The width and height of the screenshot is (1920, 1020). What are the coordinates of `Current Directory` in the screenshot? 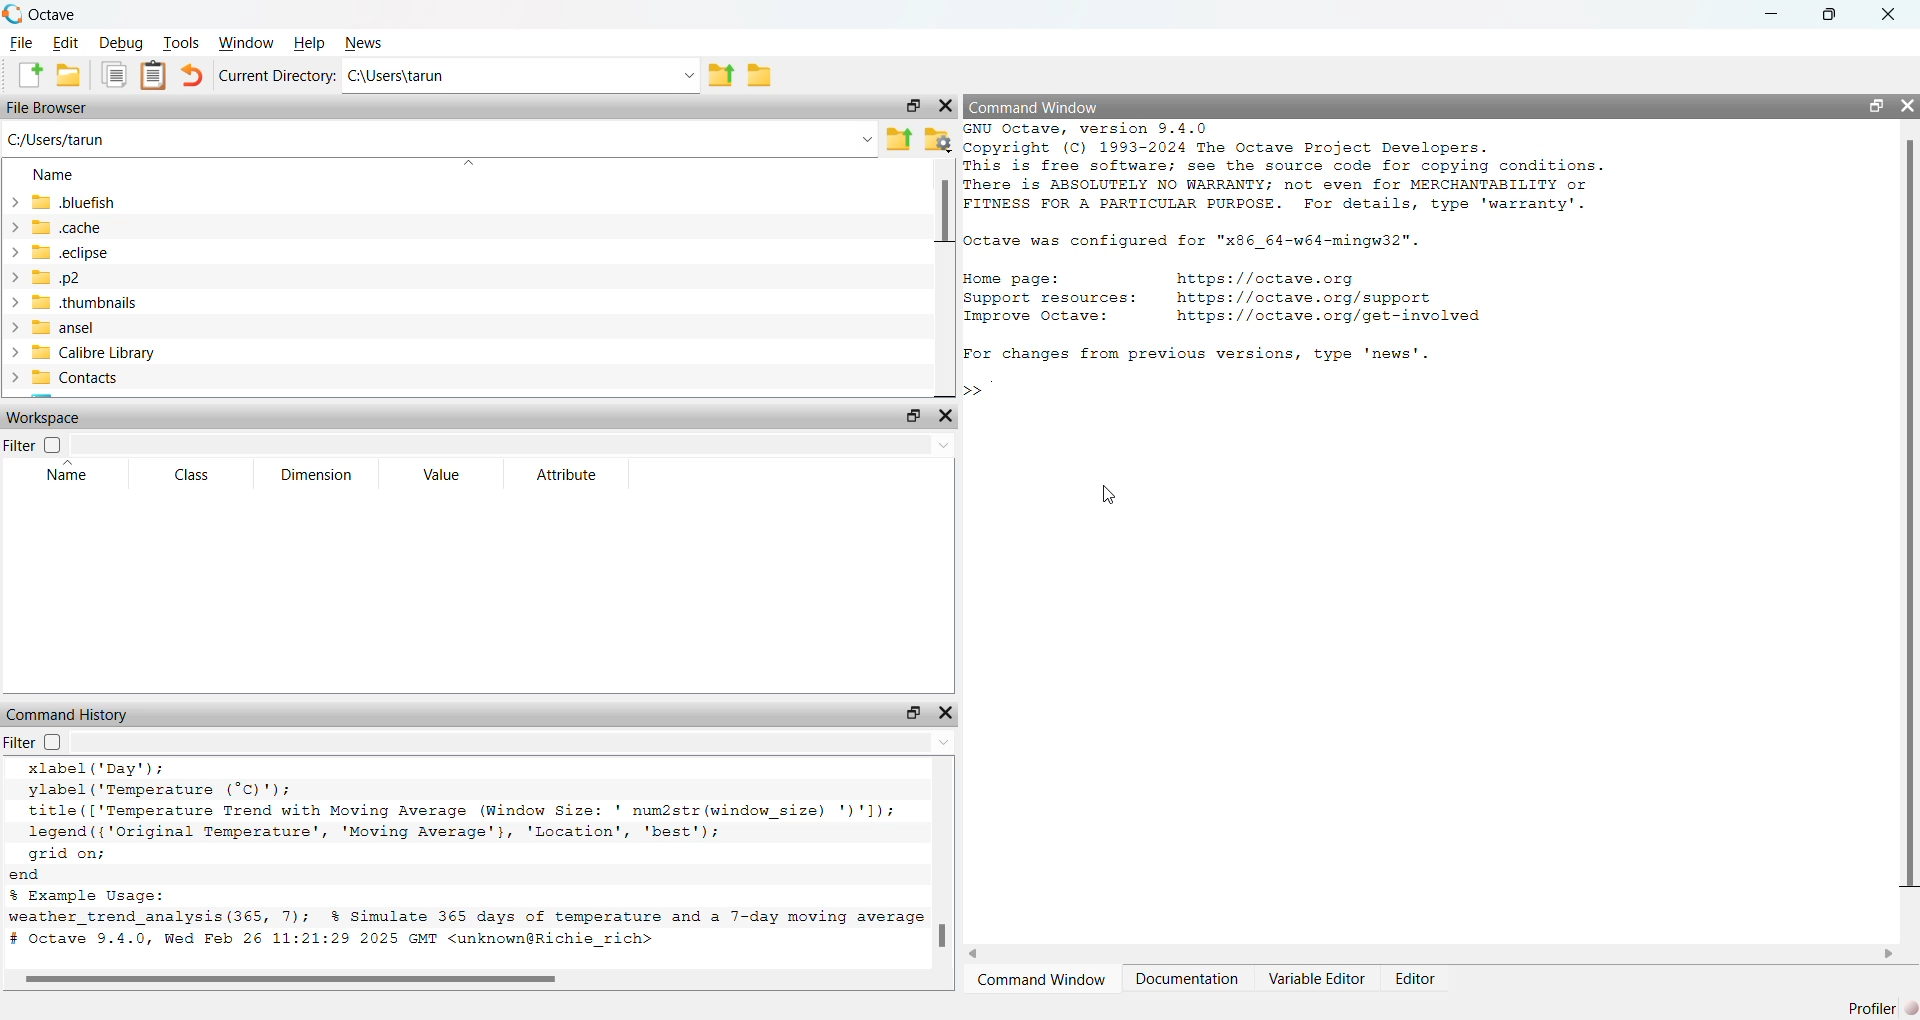 It's located at (270, 79).